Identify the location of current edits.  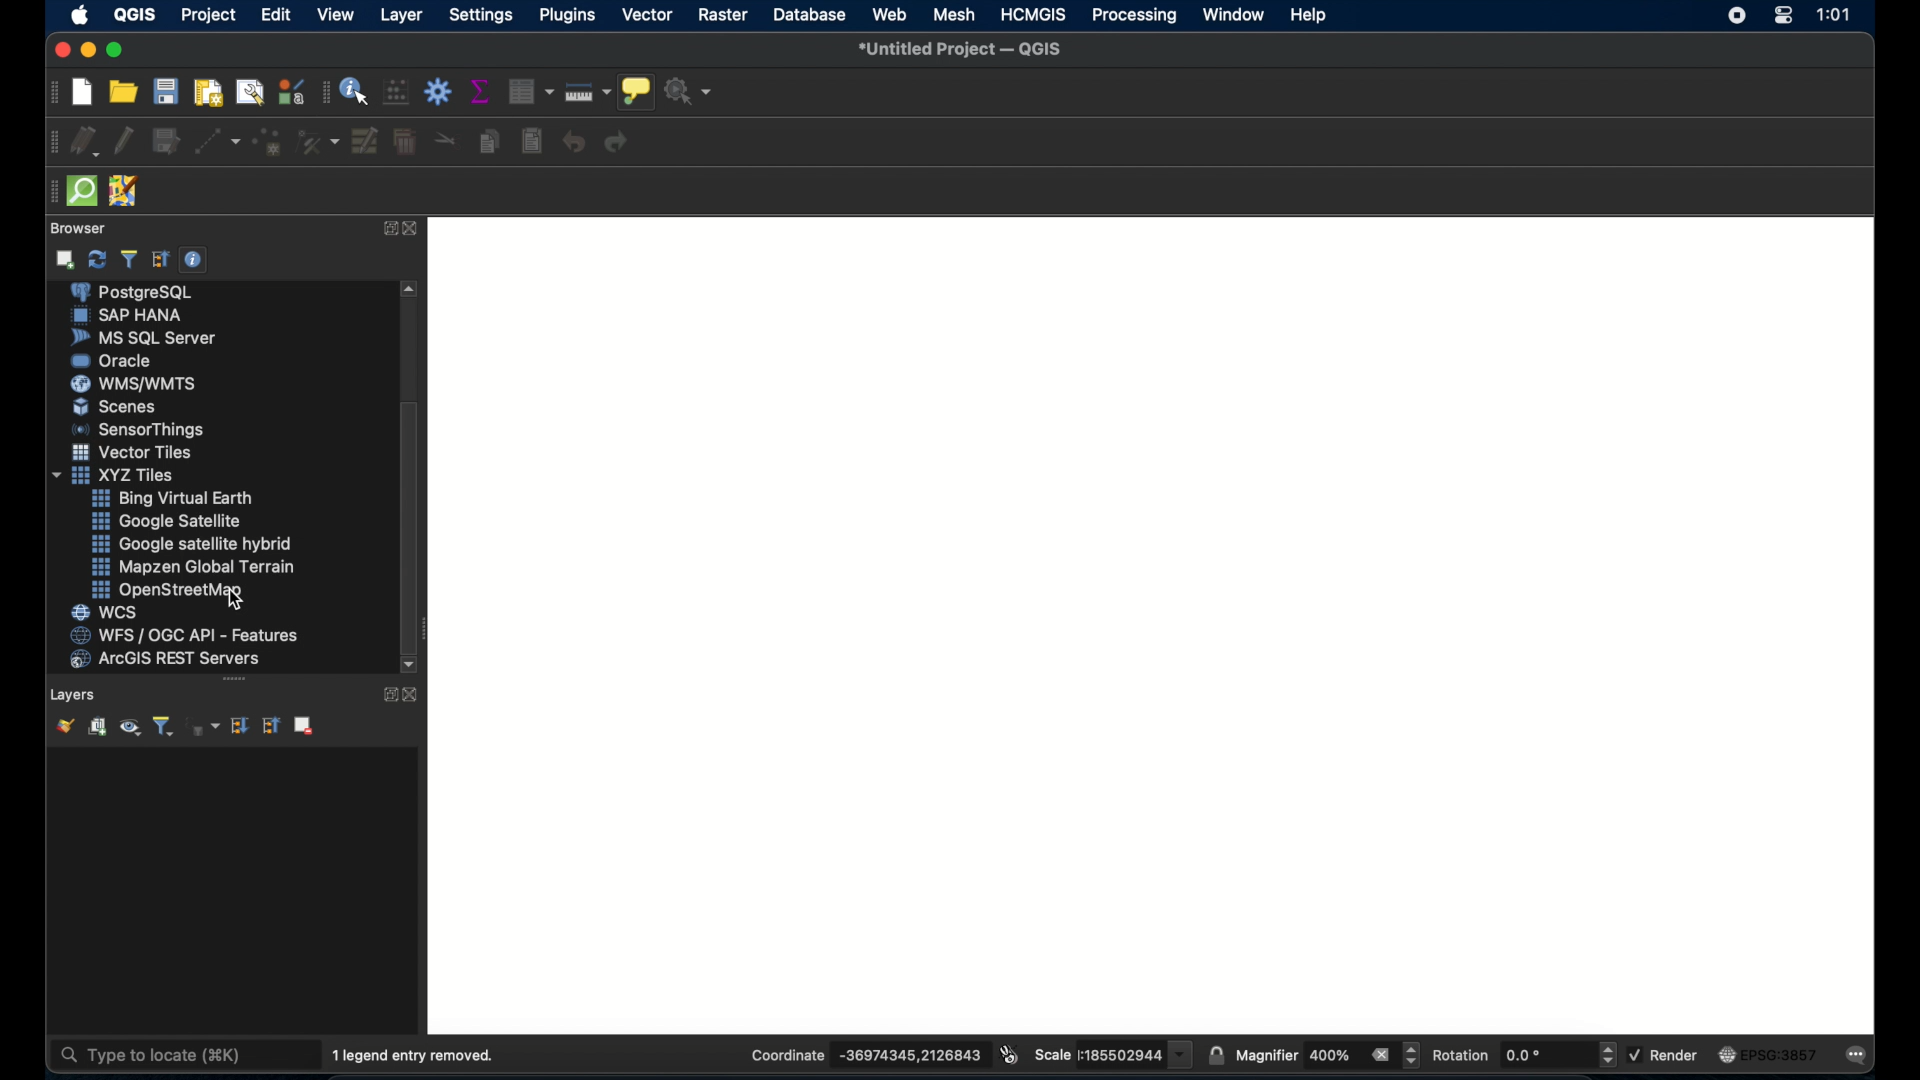
(84, 142).